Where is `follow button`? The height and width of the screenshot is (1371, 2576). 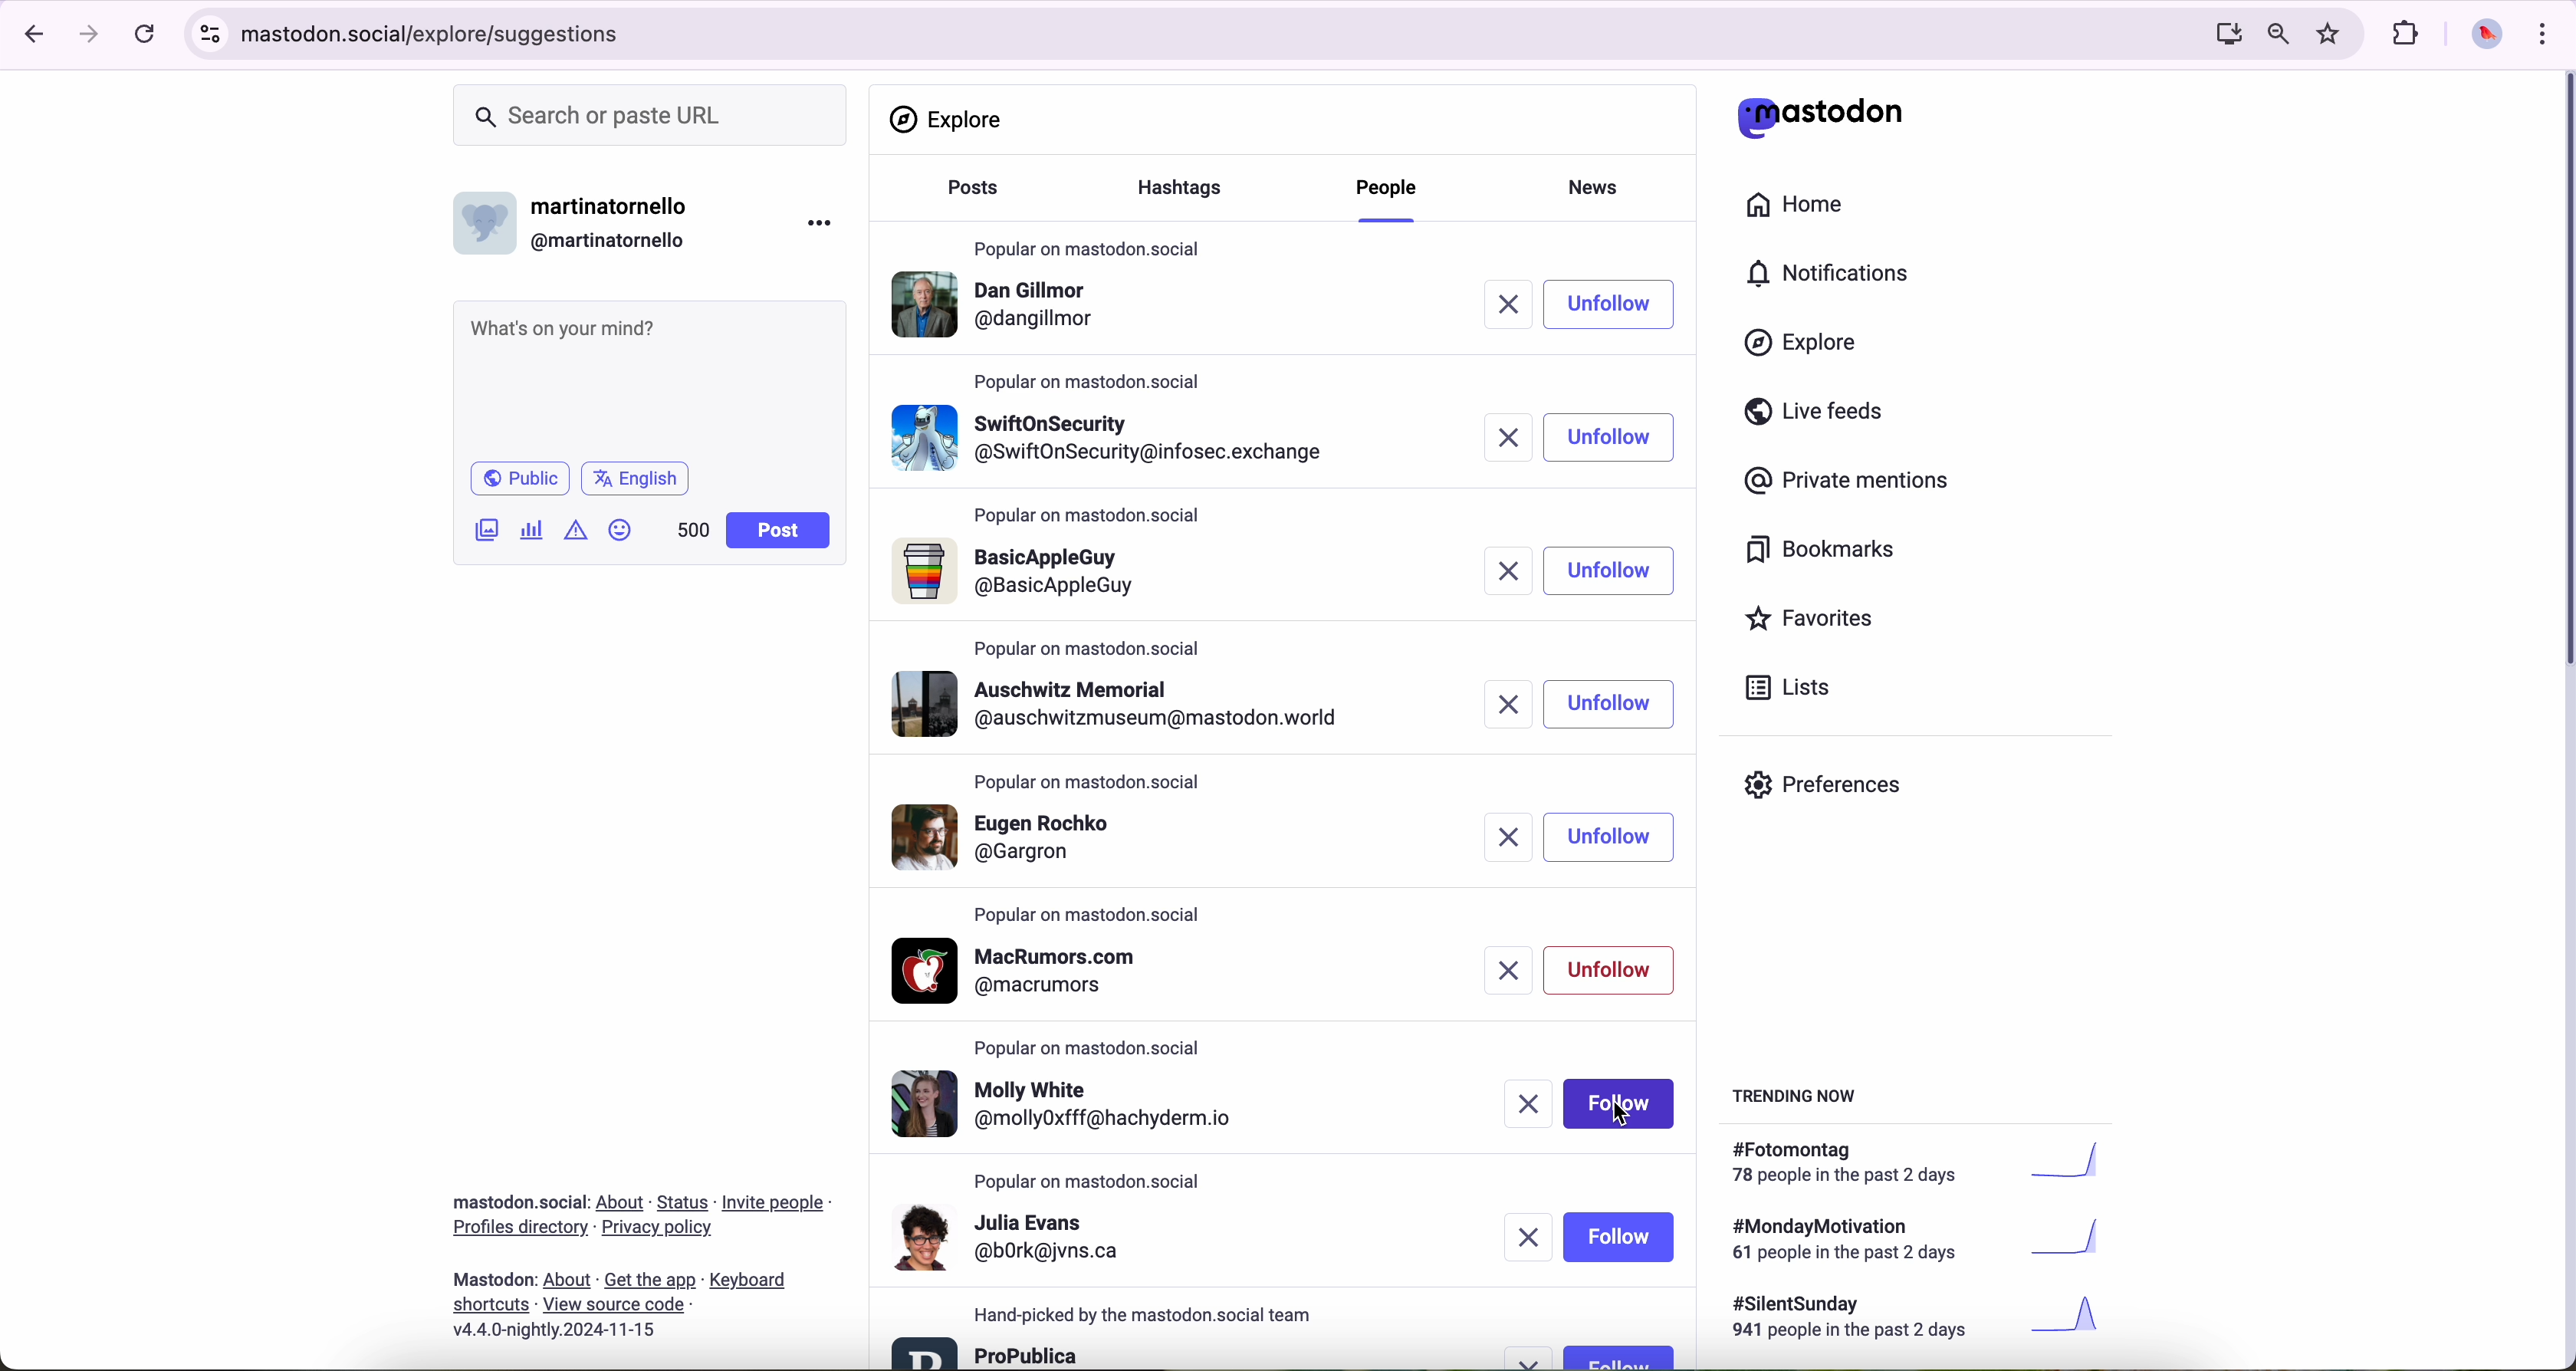
follow button is located at coordinates (1618, 1356).